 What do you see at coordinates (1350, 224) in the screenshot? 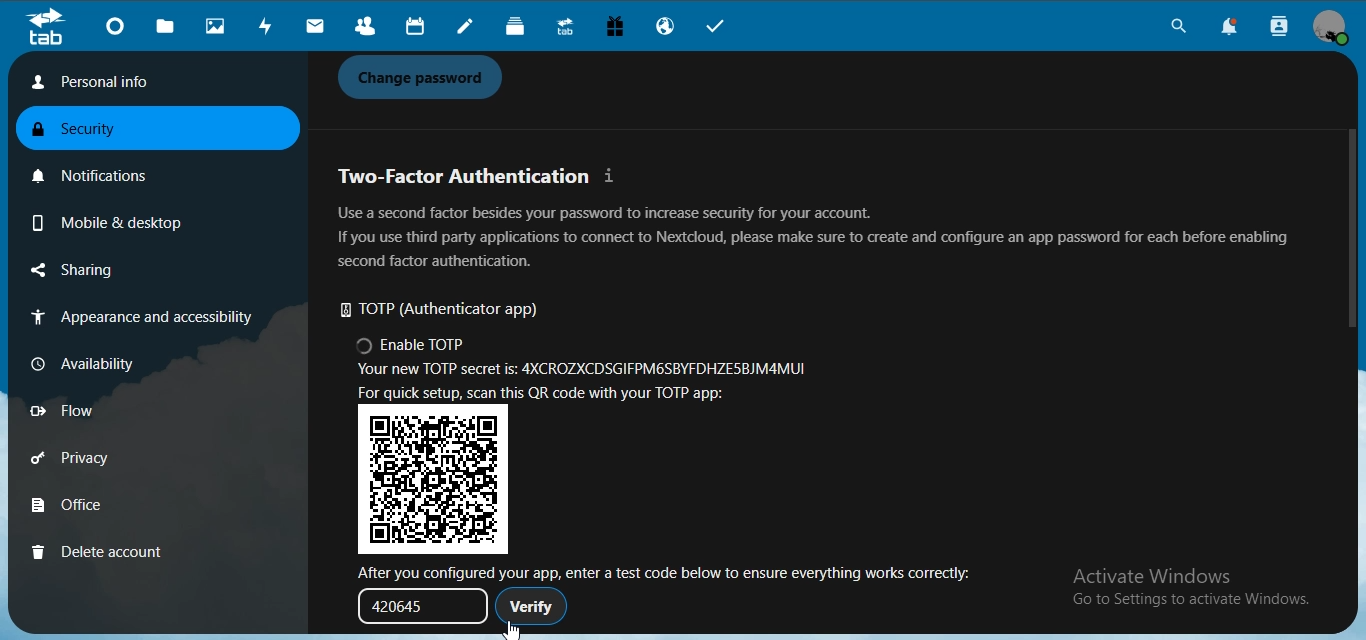
I see `scroll bar` at bounding box center [1350, 224].